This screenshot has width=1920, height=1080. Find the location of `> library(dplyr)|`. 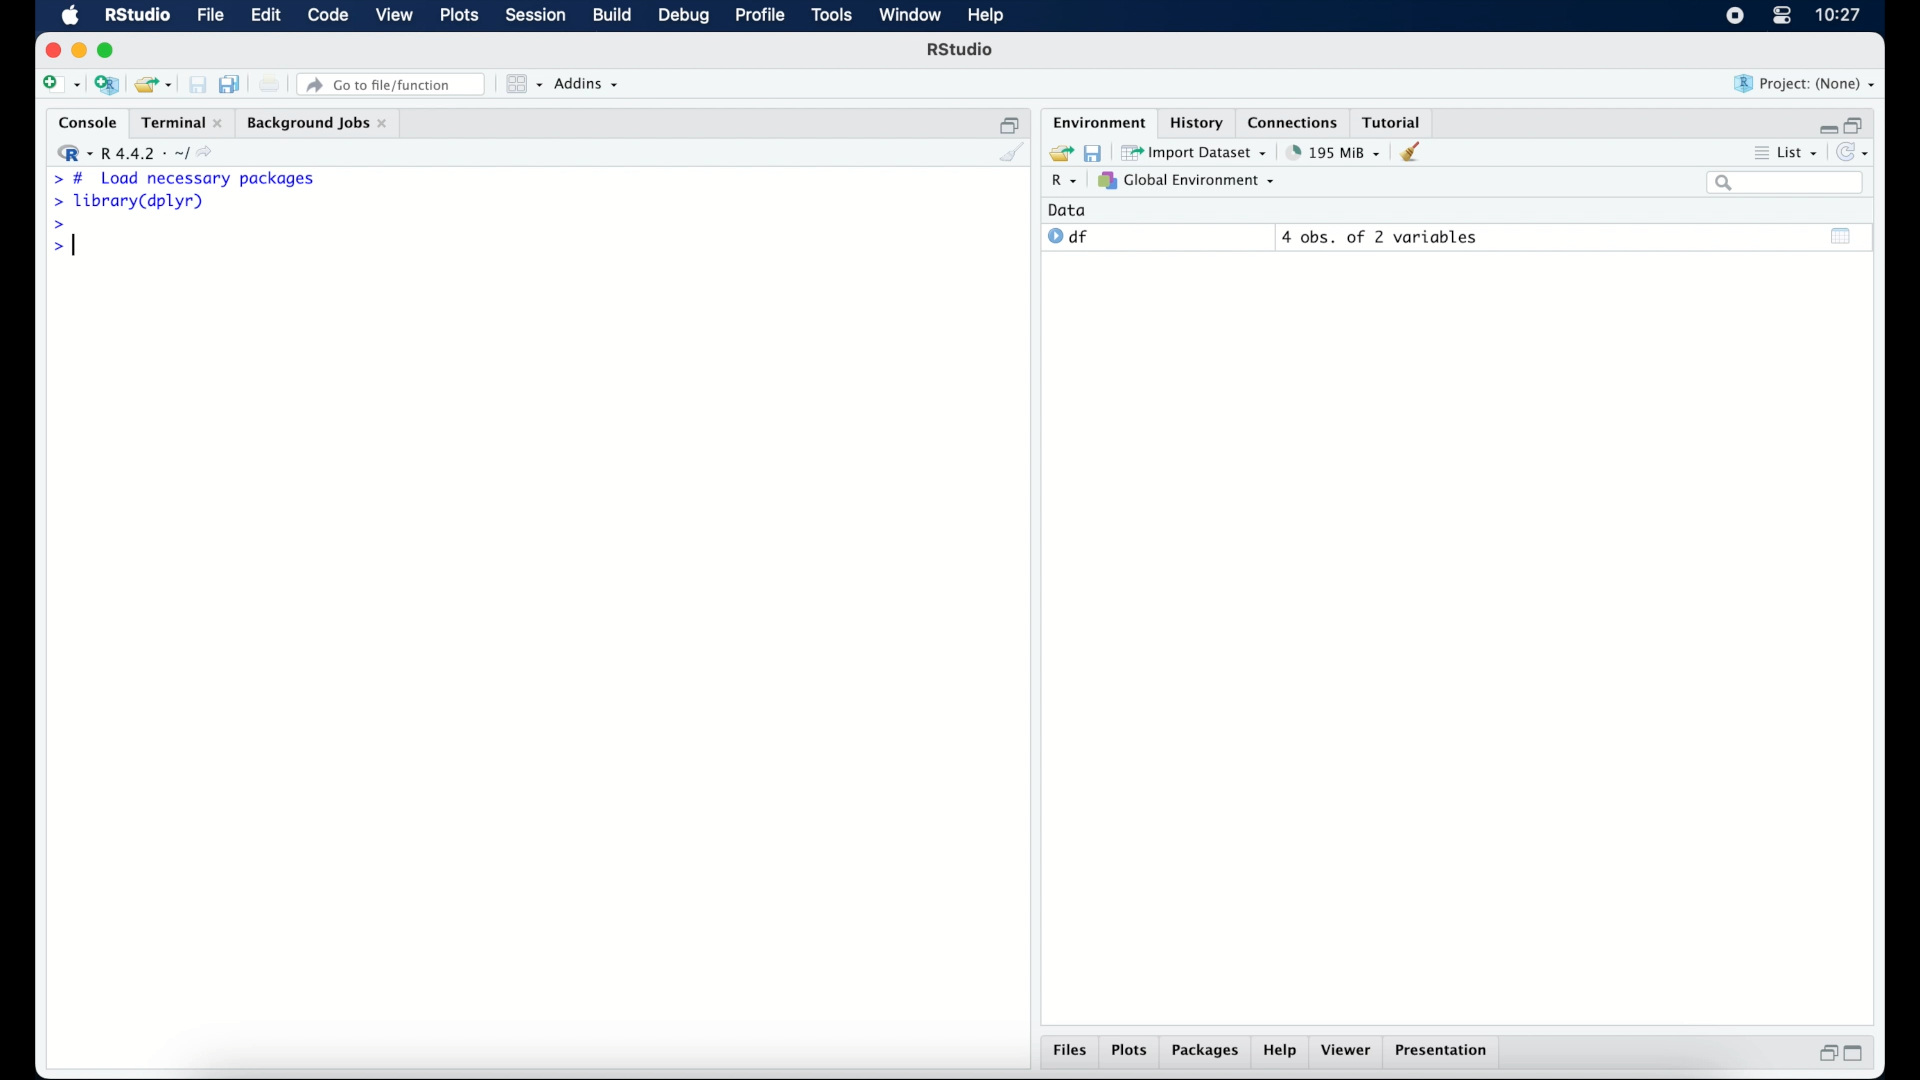

> library(dplyr)| is located at coordinates (133, 202).